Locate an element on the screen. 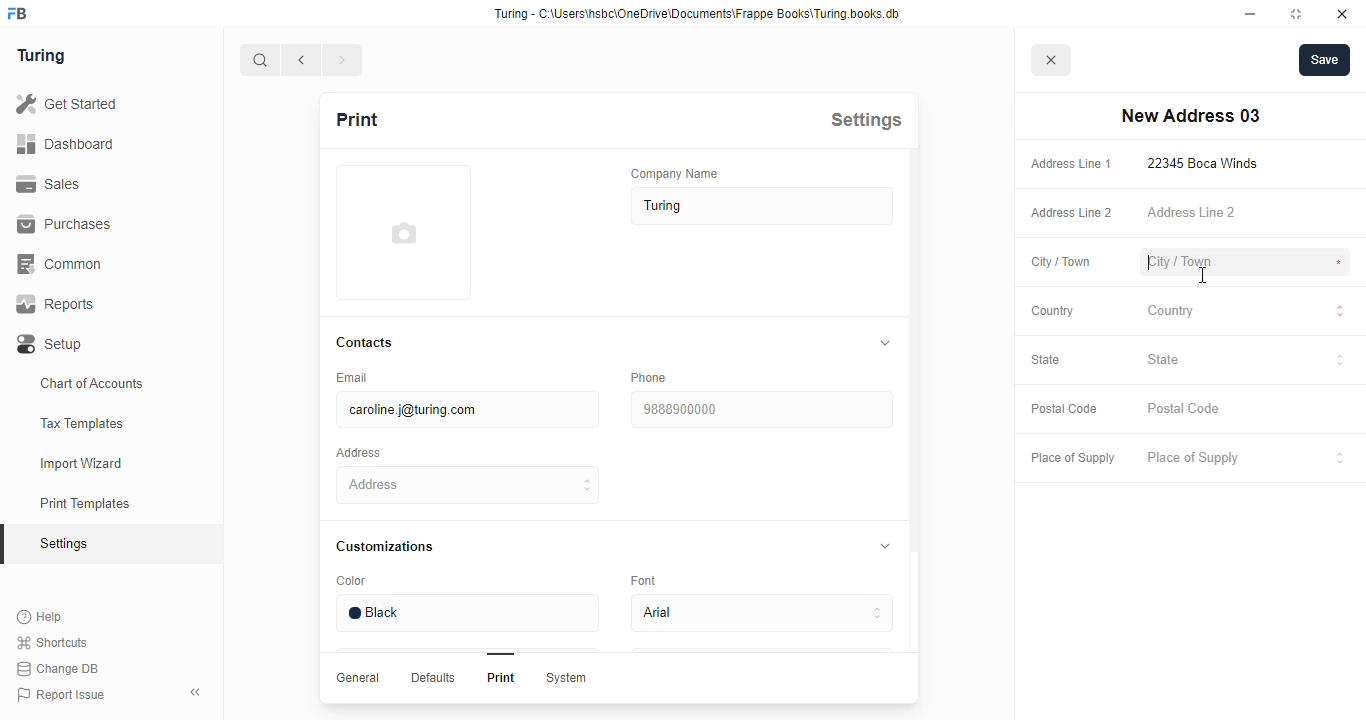  import wizard is located at coordinates (82, 464).